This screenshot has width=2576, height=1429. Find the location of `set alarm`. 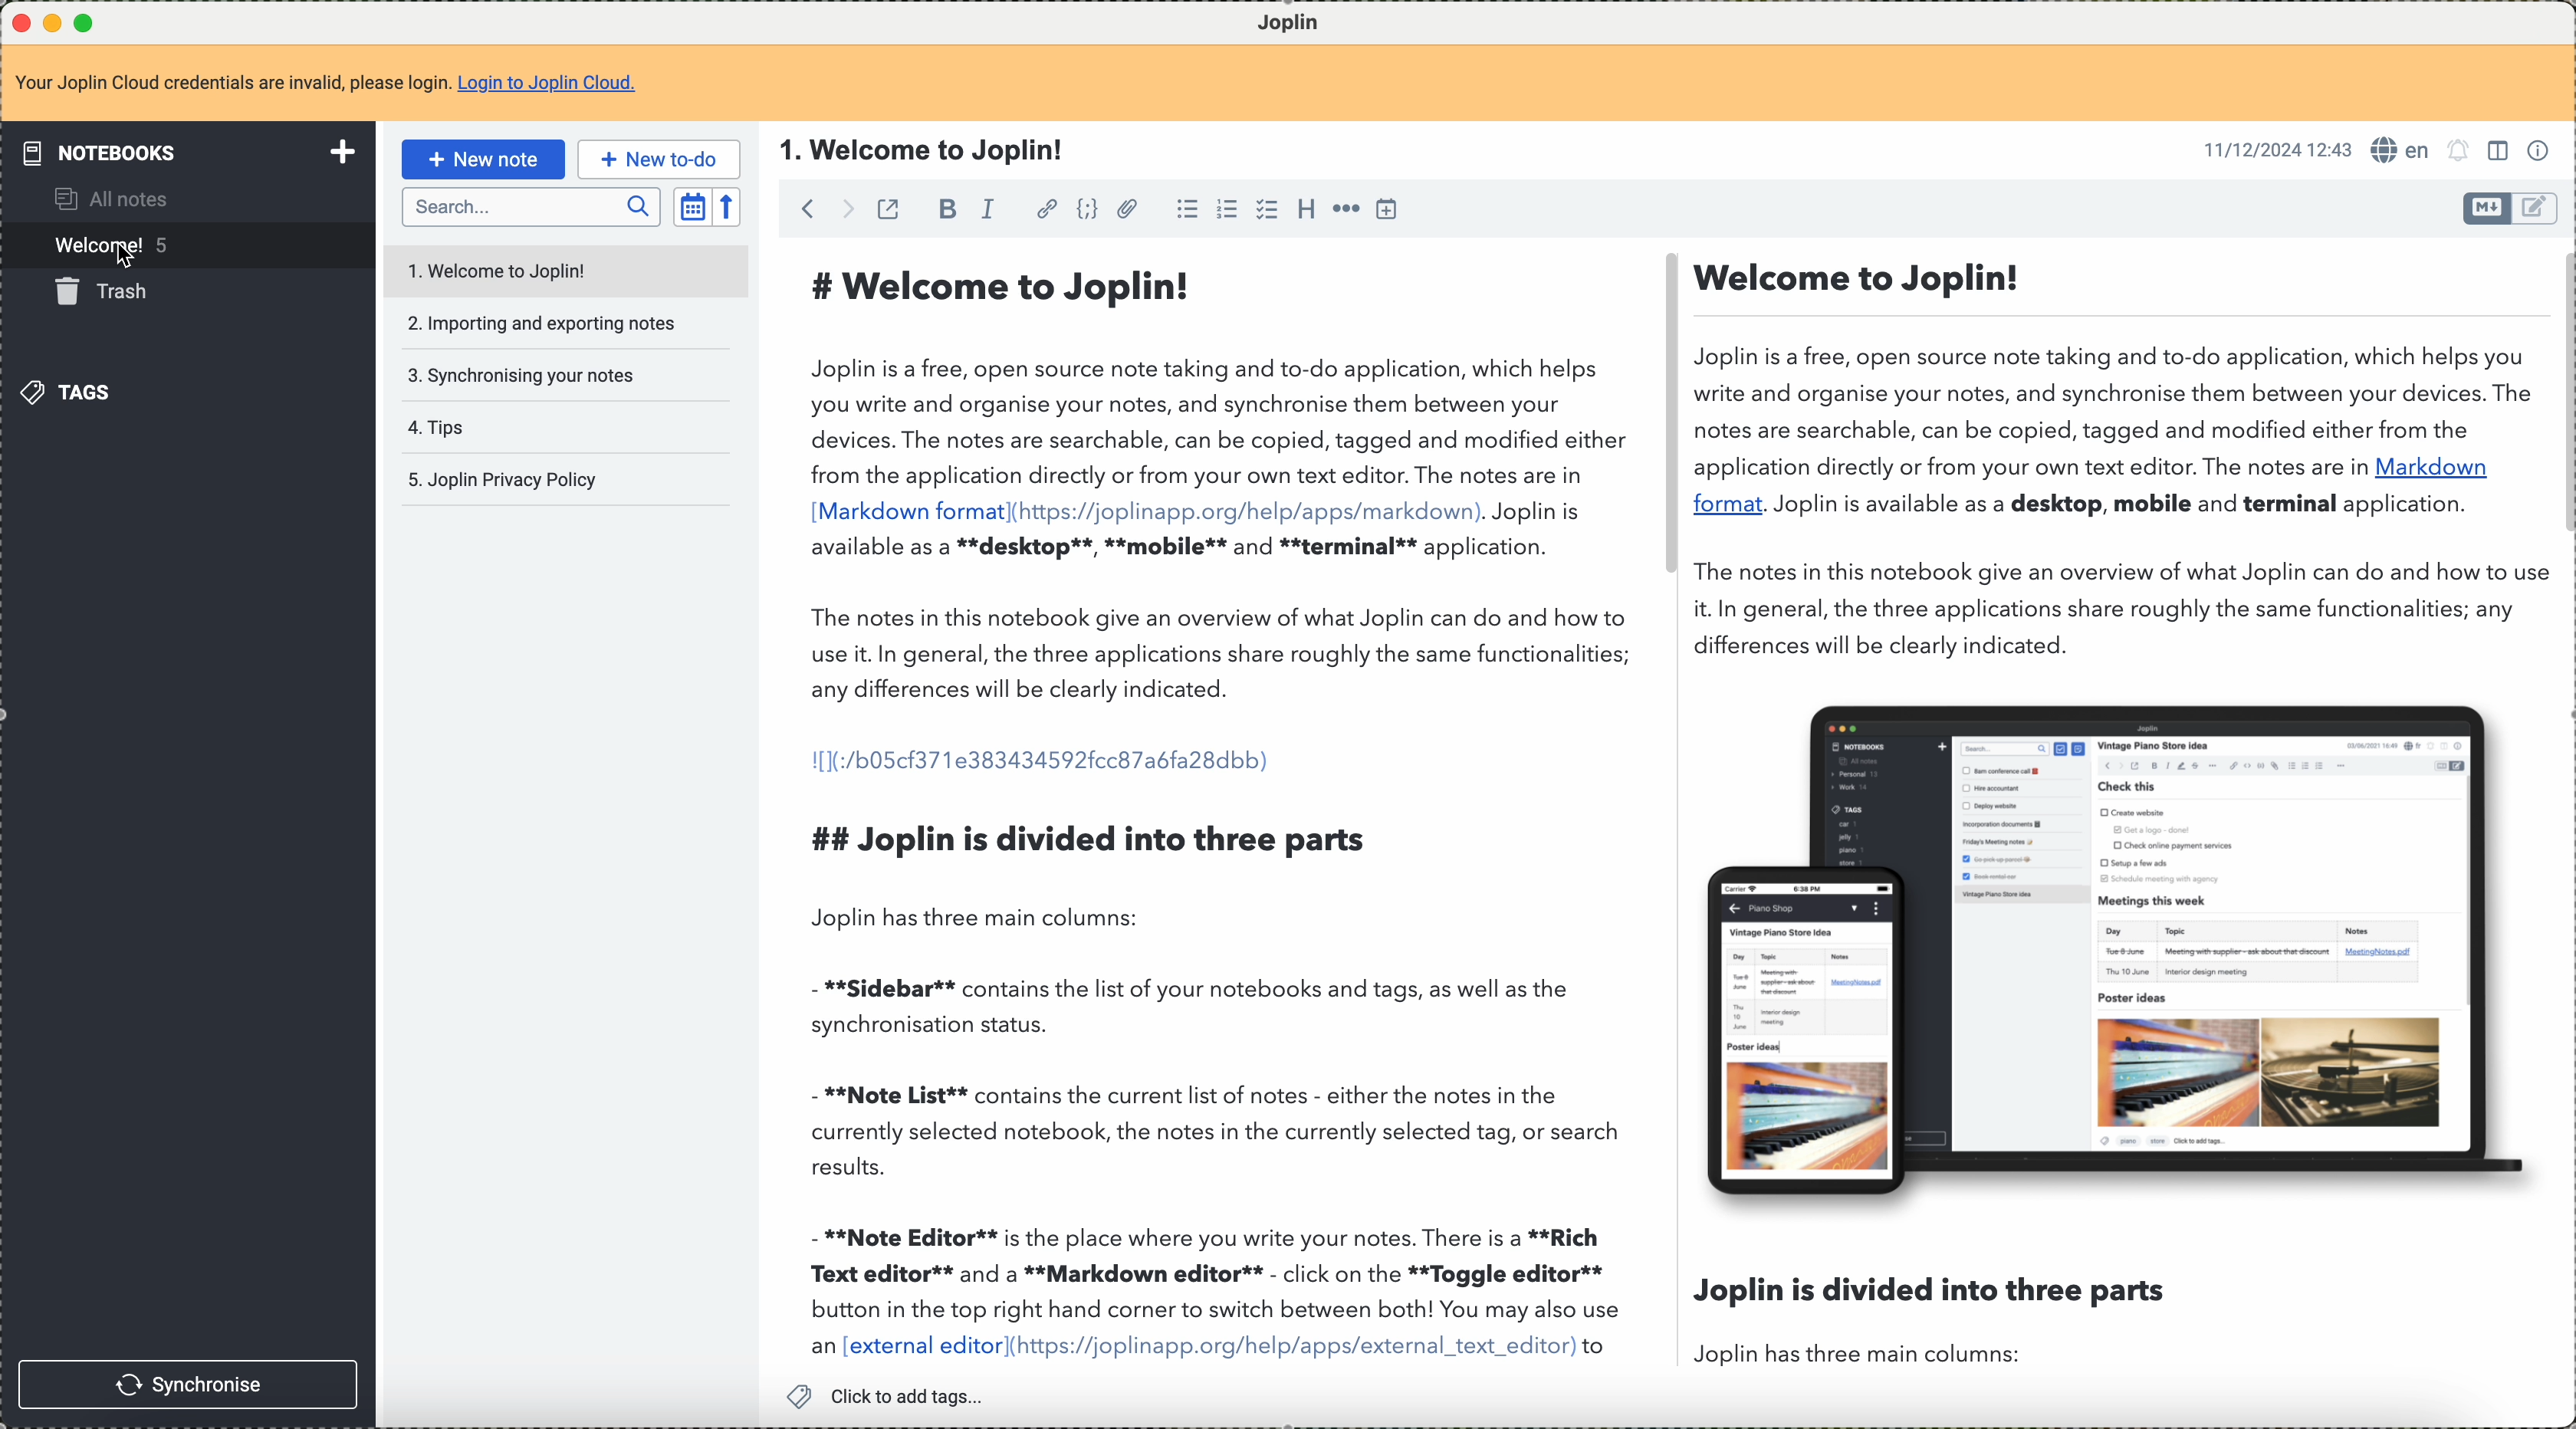

set alarm is located at coordinates (2460, 151).